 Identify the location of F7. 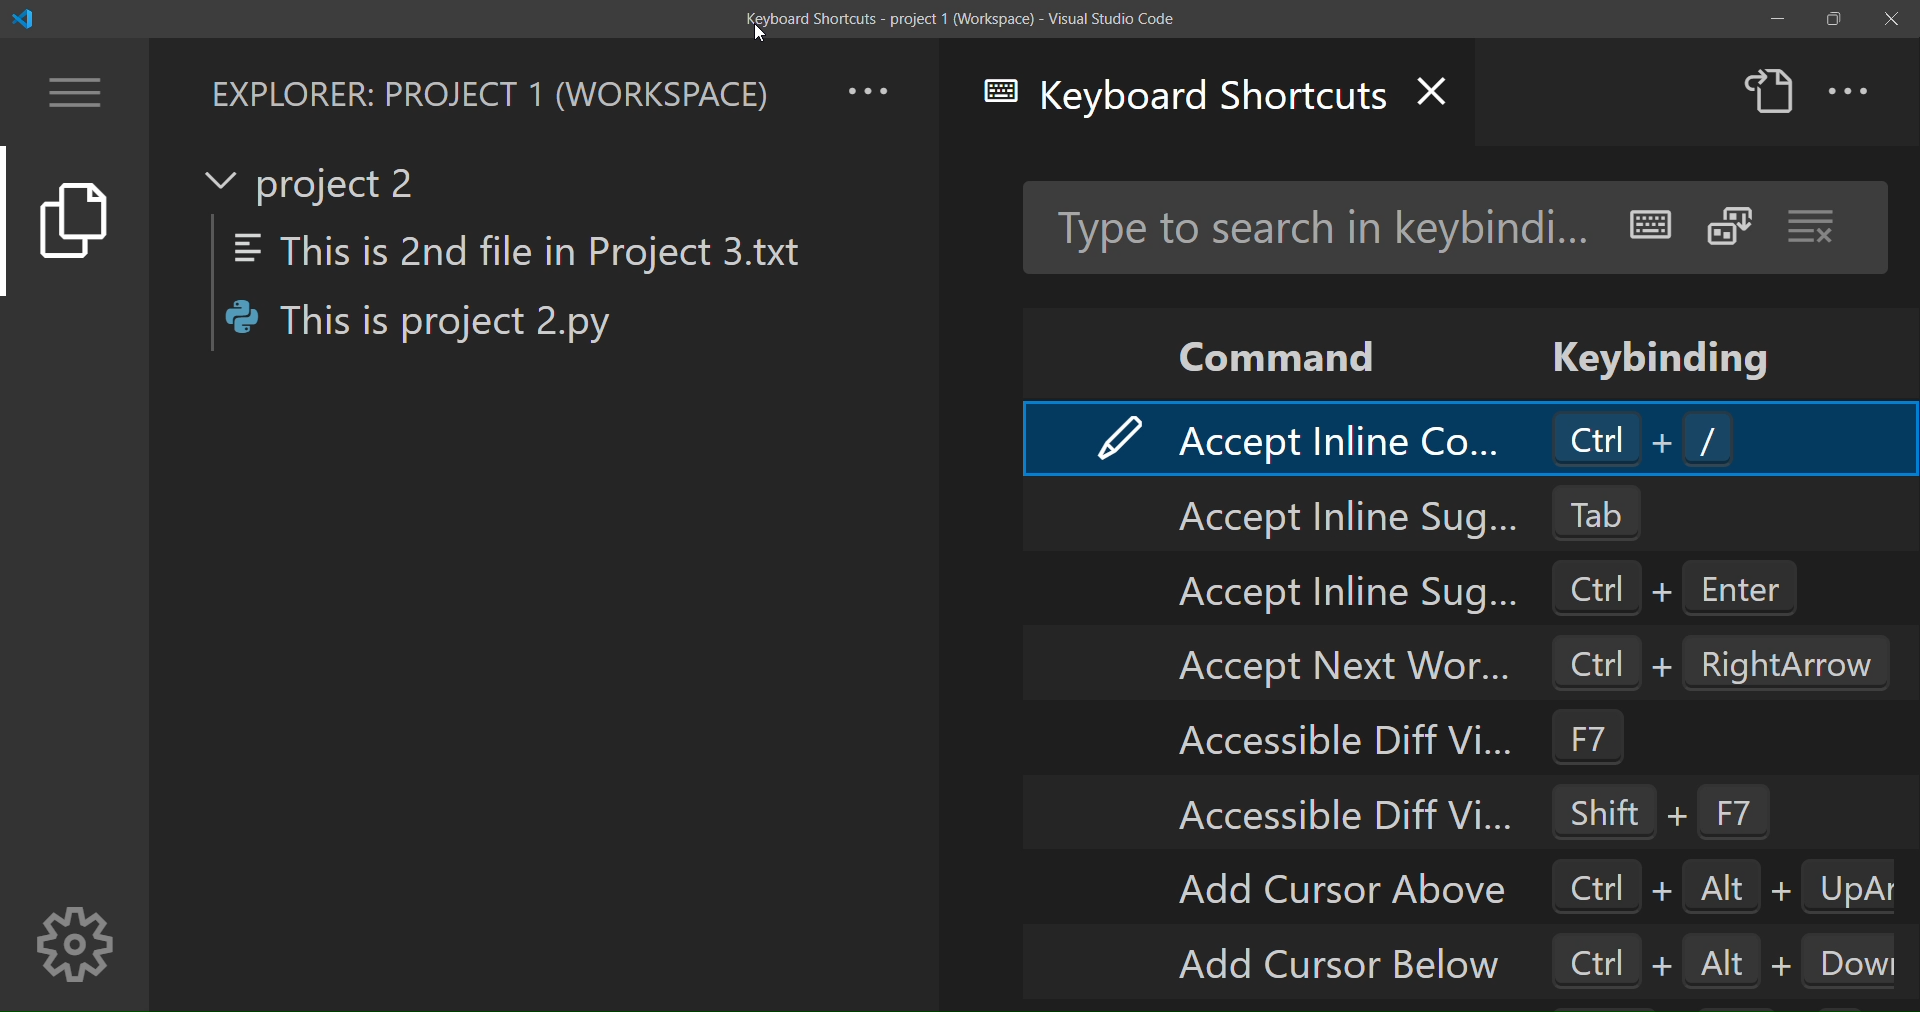
(1606, 741).